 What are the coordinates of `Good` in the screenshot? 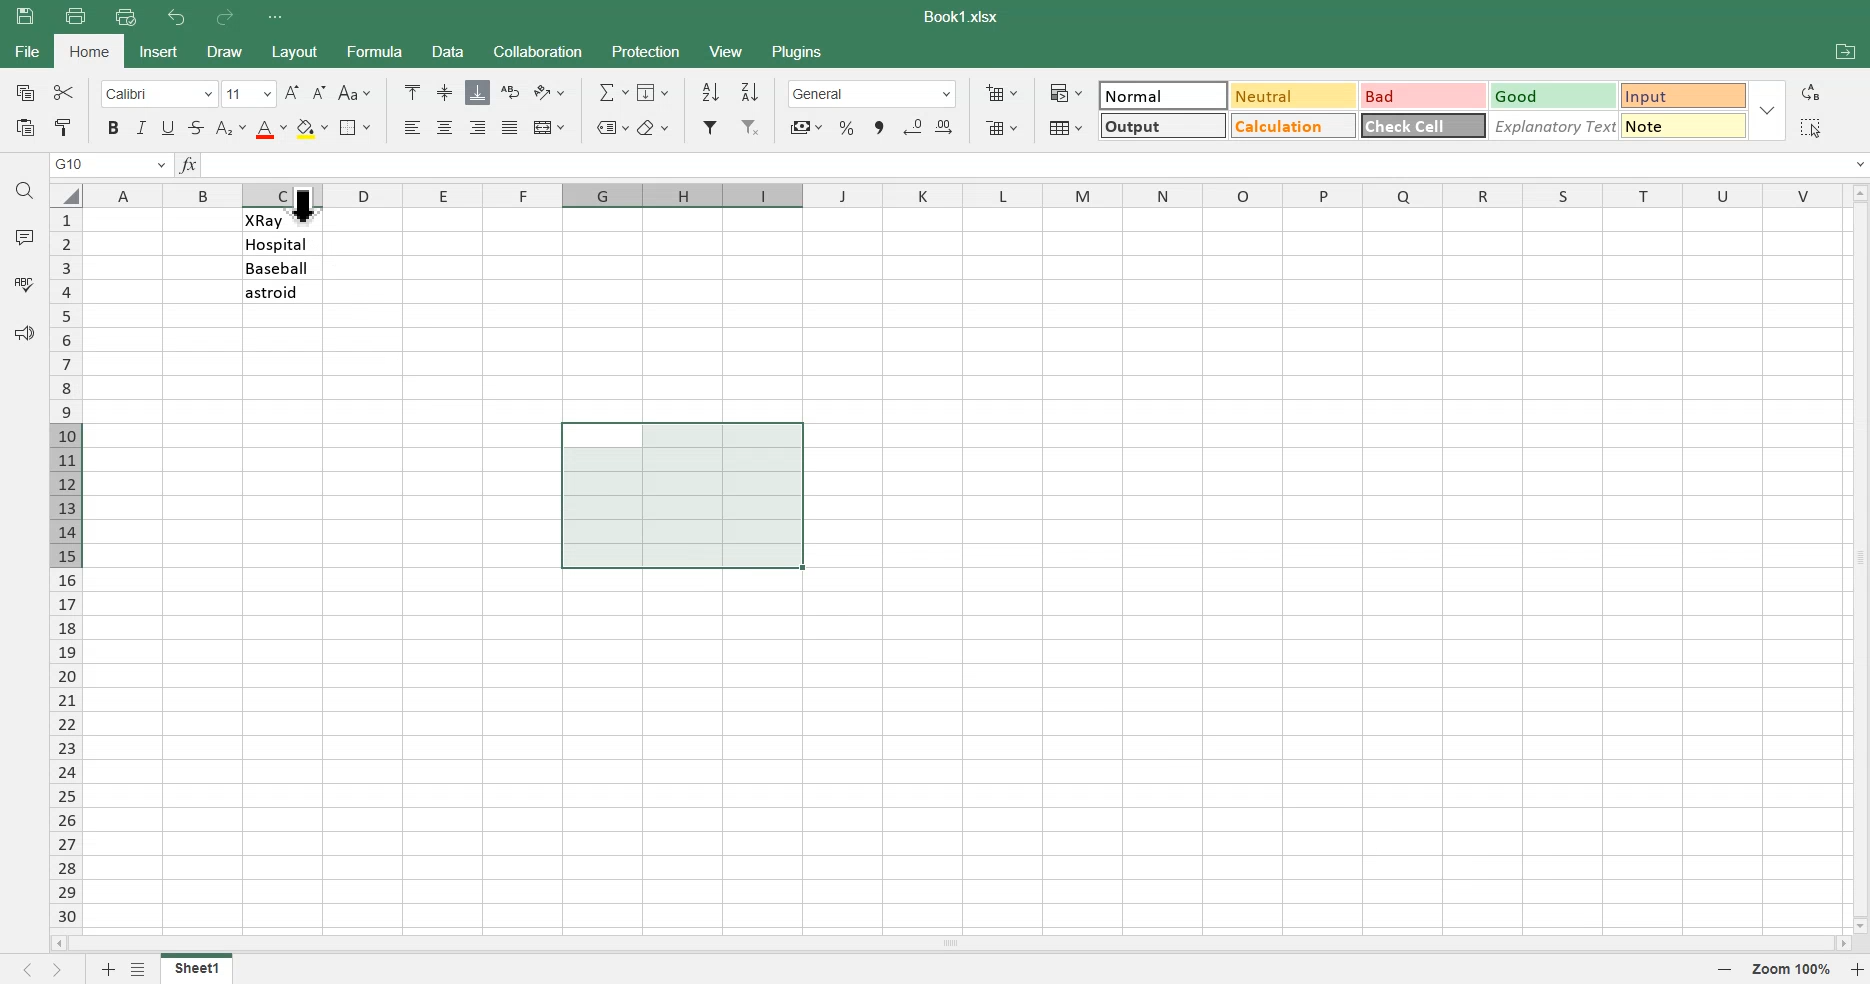 It's located at (1548, 93).